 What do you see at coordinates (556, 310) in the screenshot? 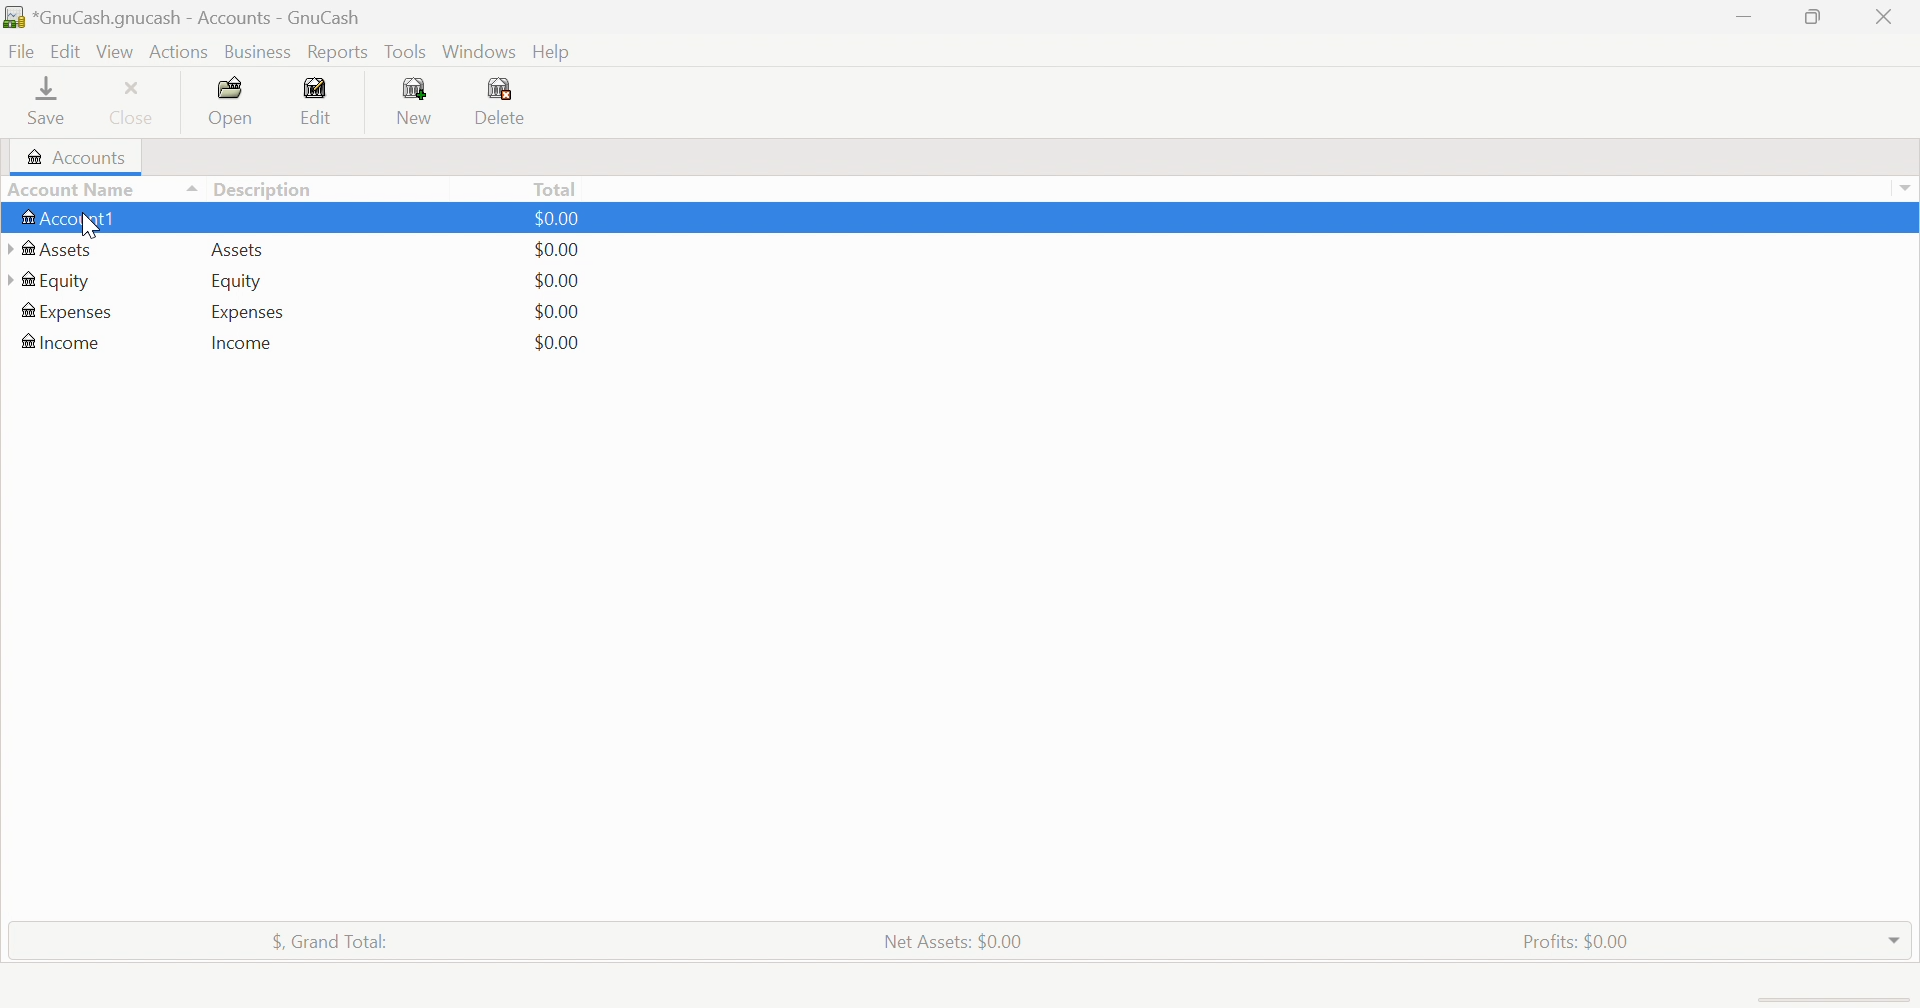
I see `$0.00` at bounding box center [556, 310].